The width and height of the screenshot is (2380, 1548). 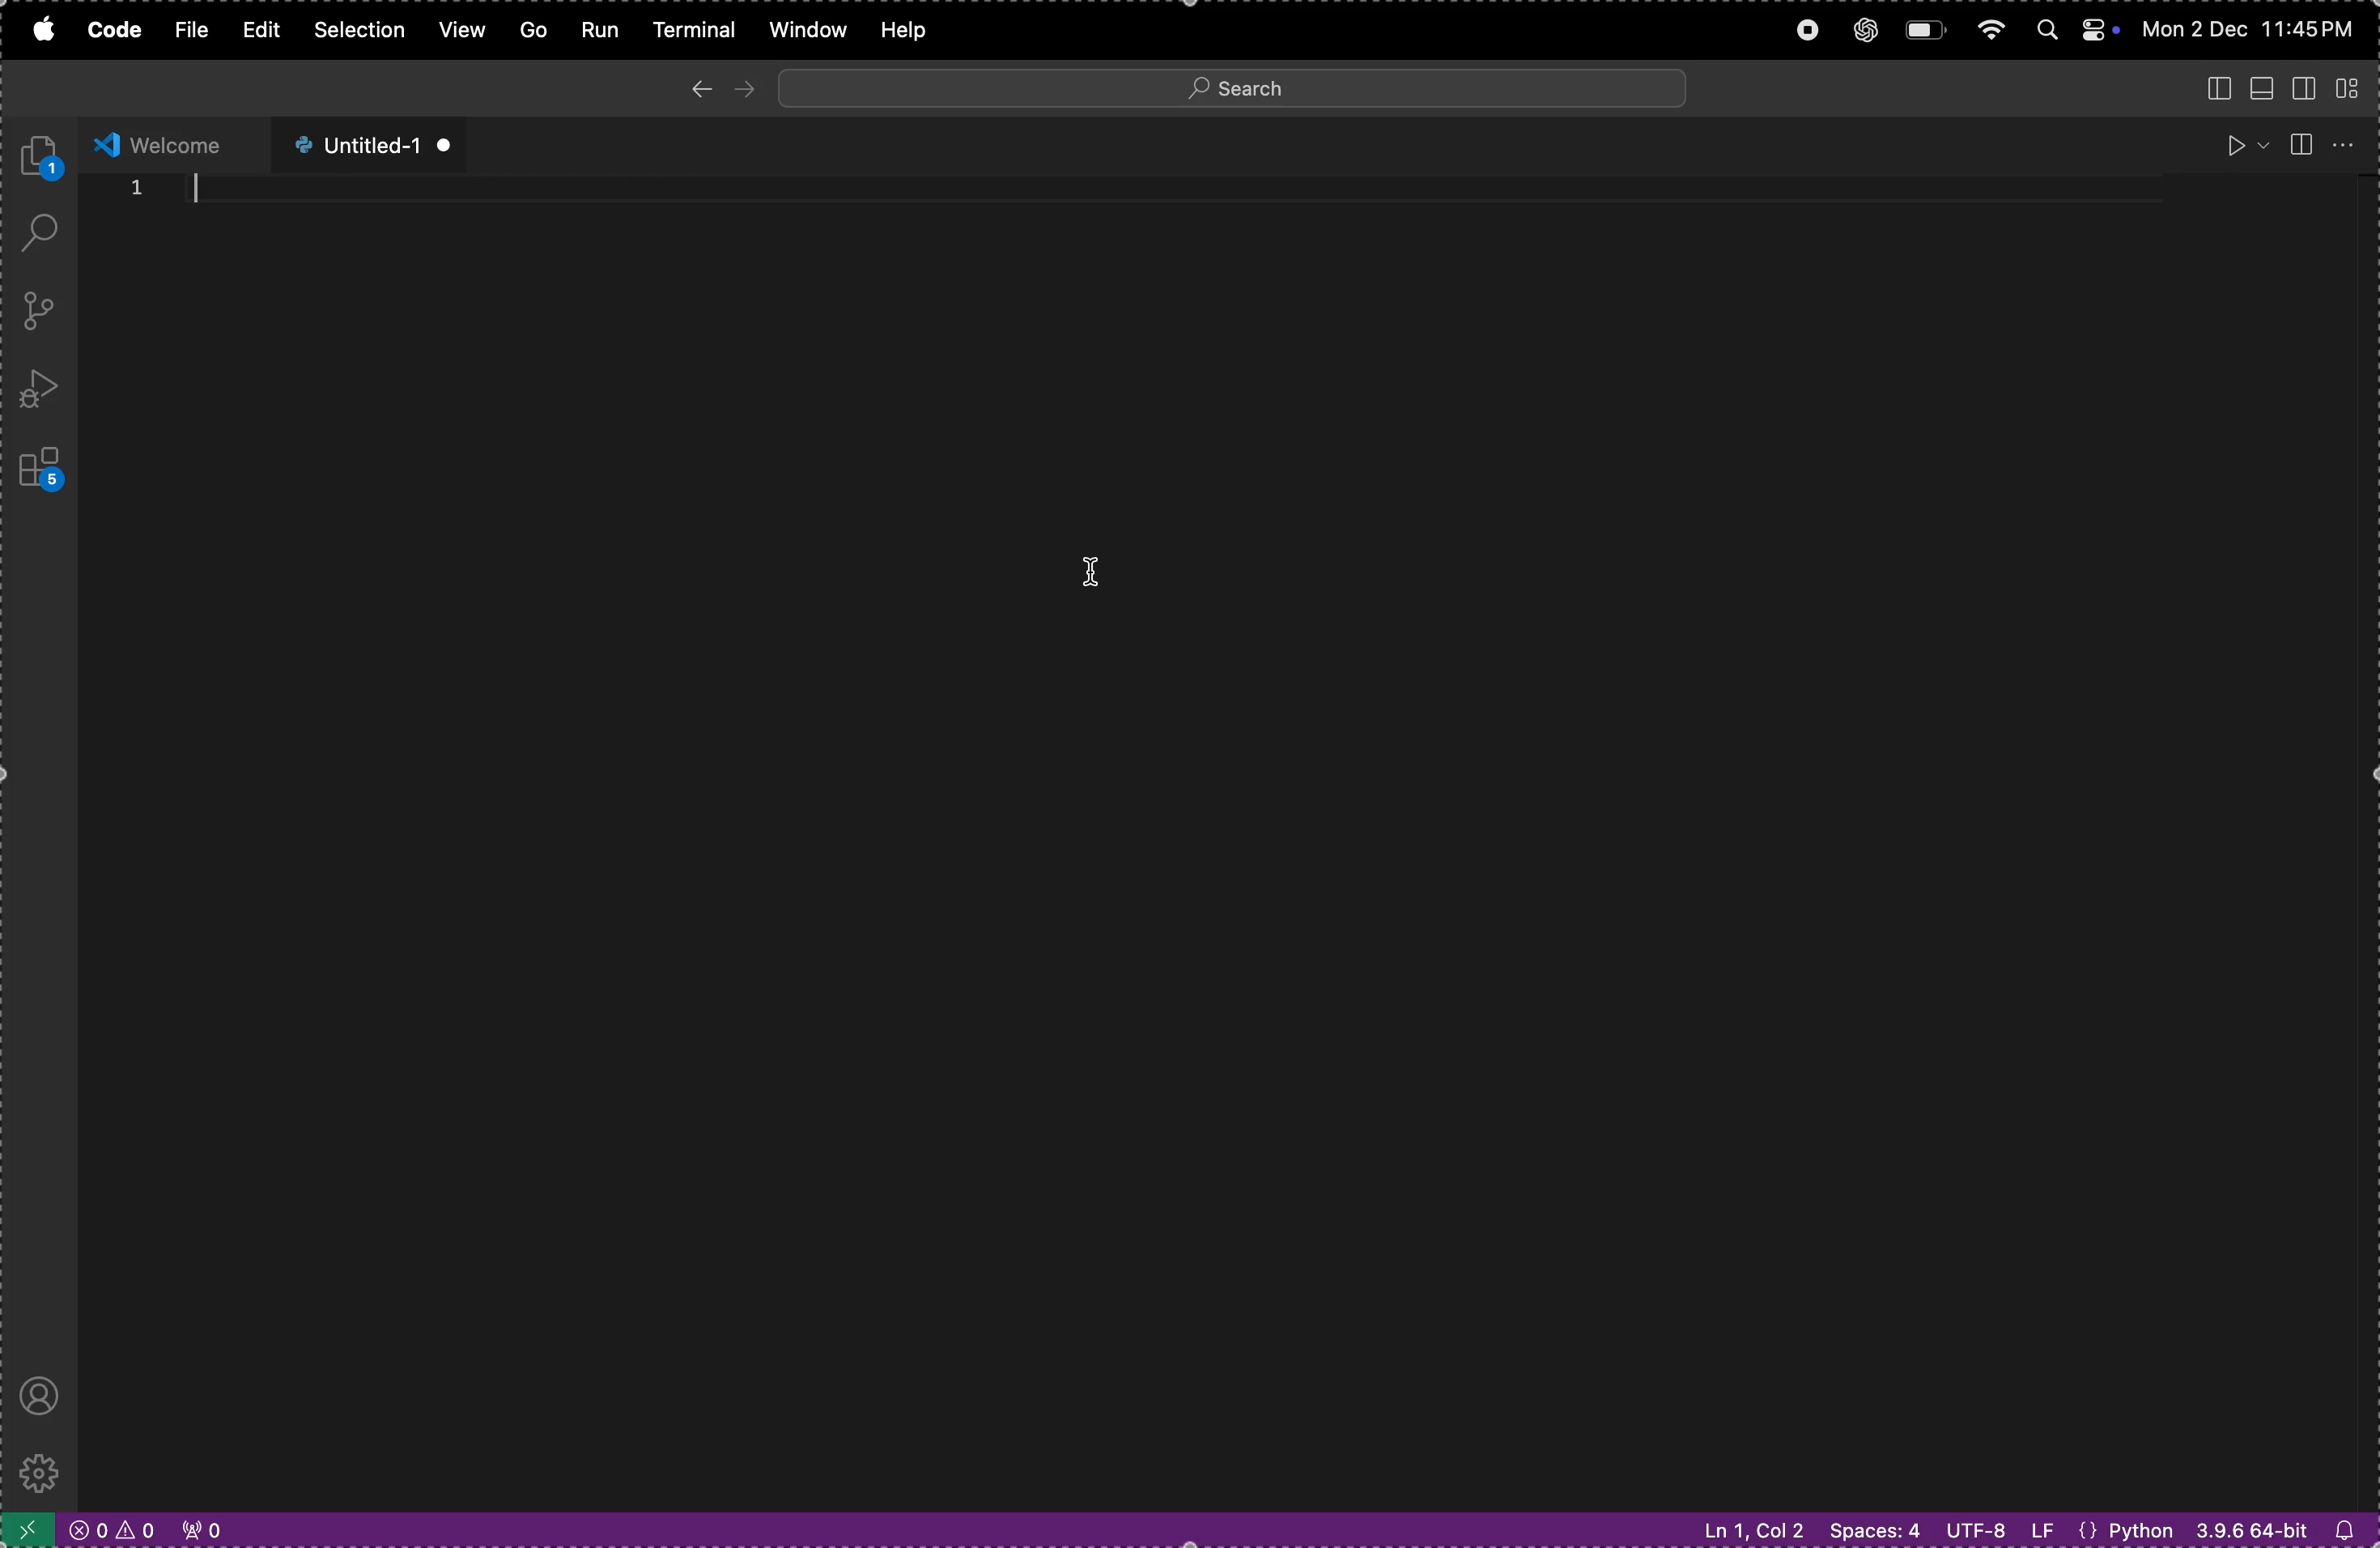 What do you see at coordinates (136, 190) in the screenshot?
I see `1` at bounding box center [136, 190].